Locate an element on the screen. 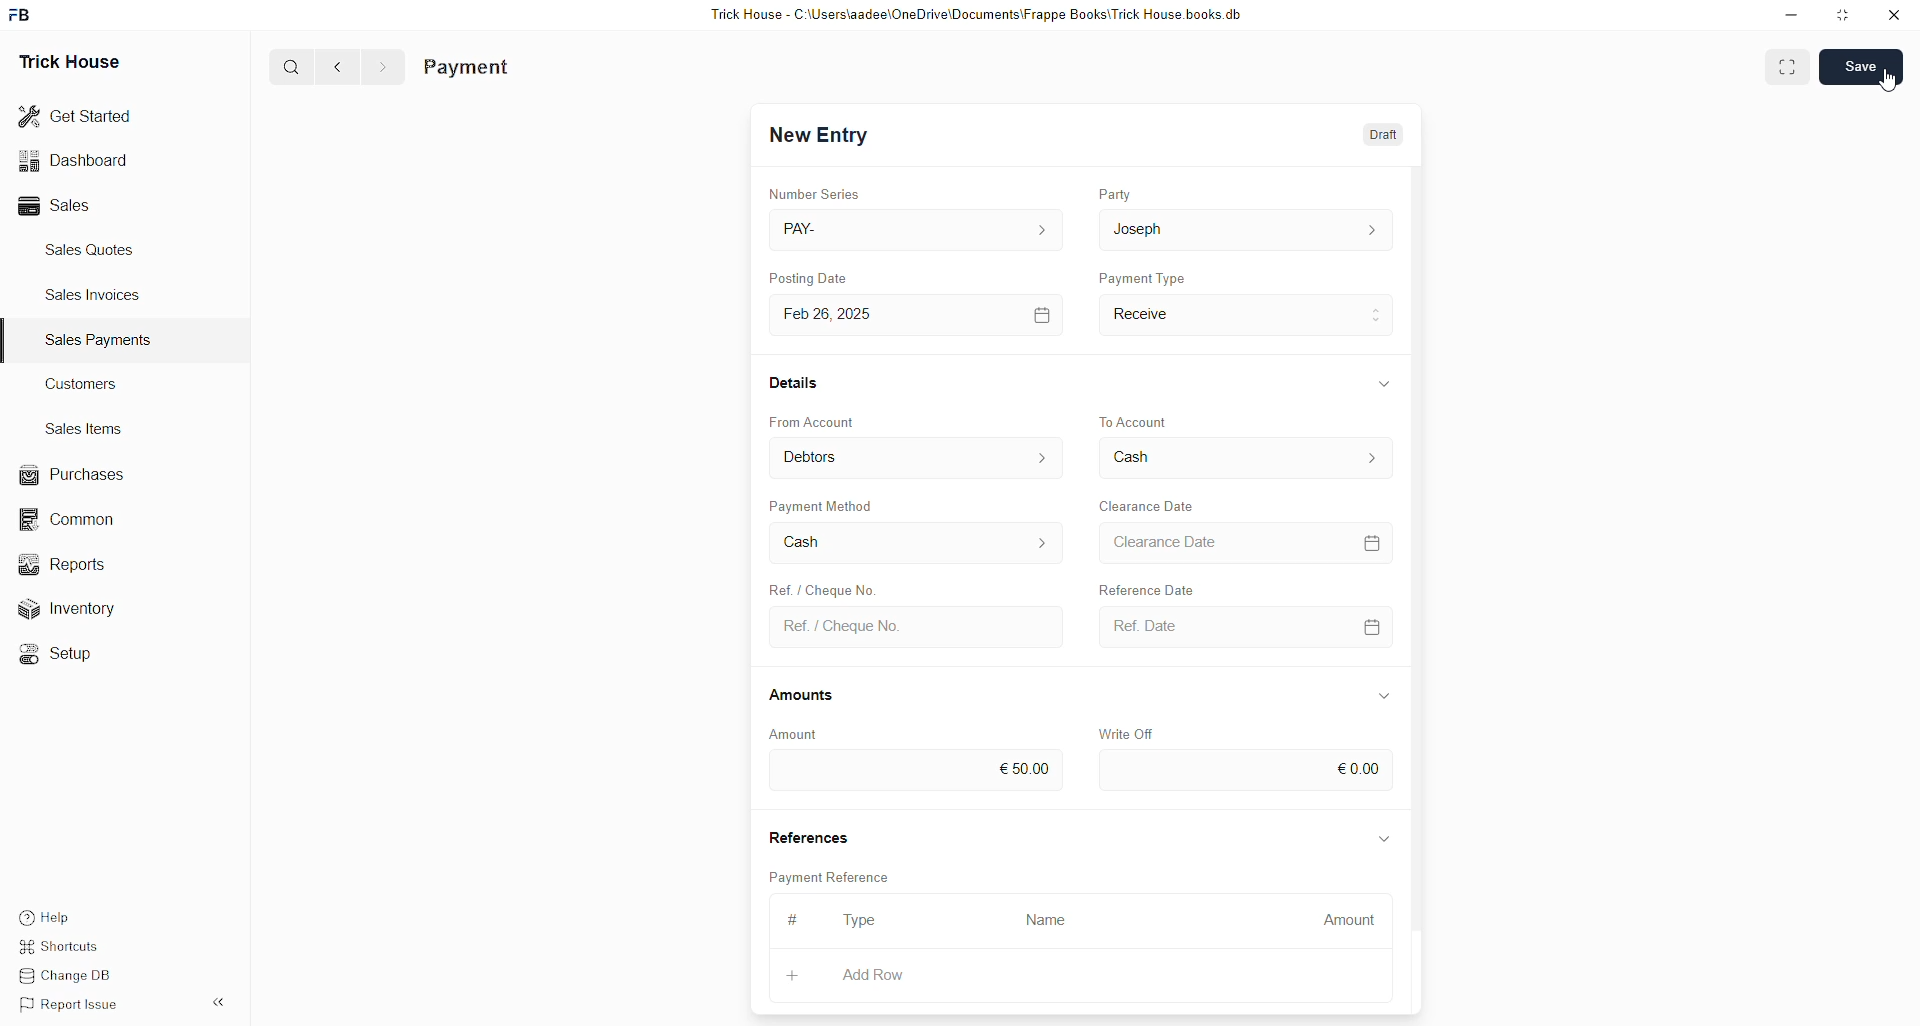  Sales Payments is located at coordinates (101, 340).